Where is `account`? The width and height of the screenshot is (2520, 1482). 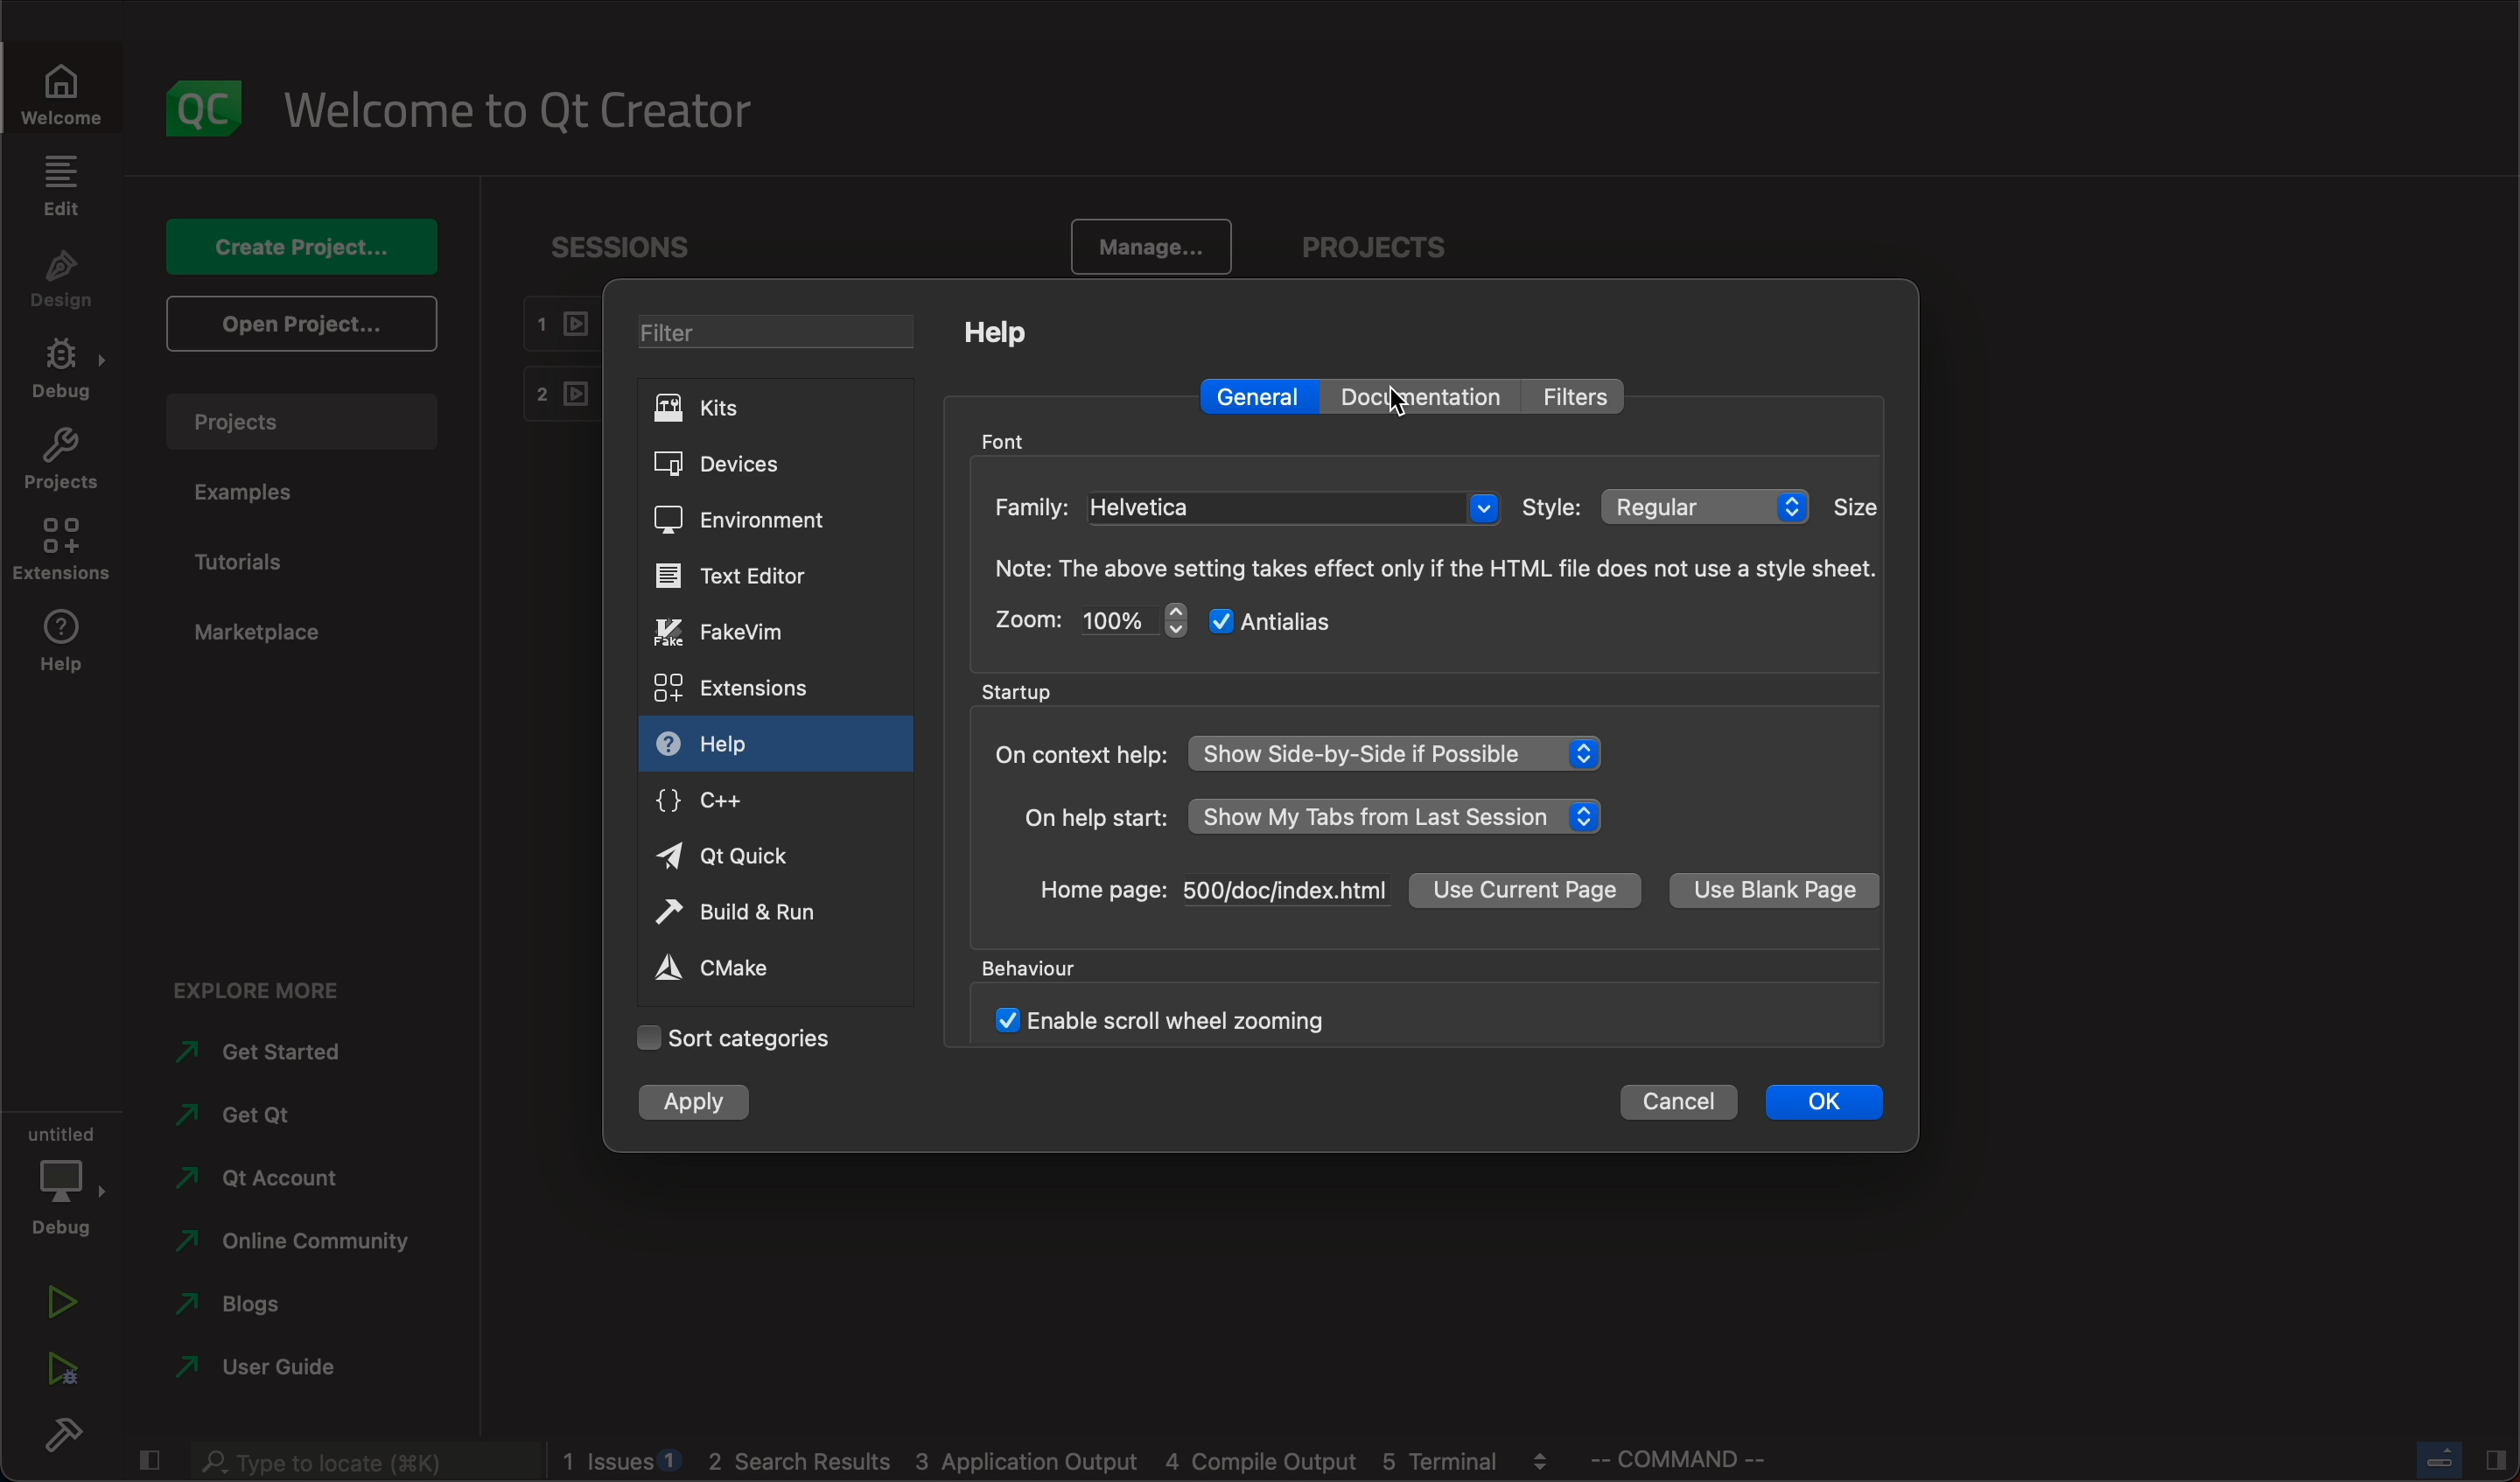 account is located at coordinates (265, 1181).